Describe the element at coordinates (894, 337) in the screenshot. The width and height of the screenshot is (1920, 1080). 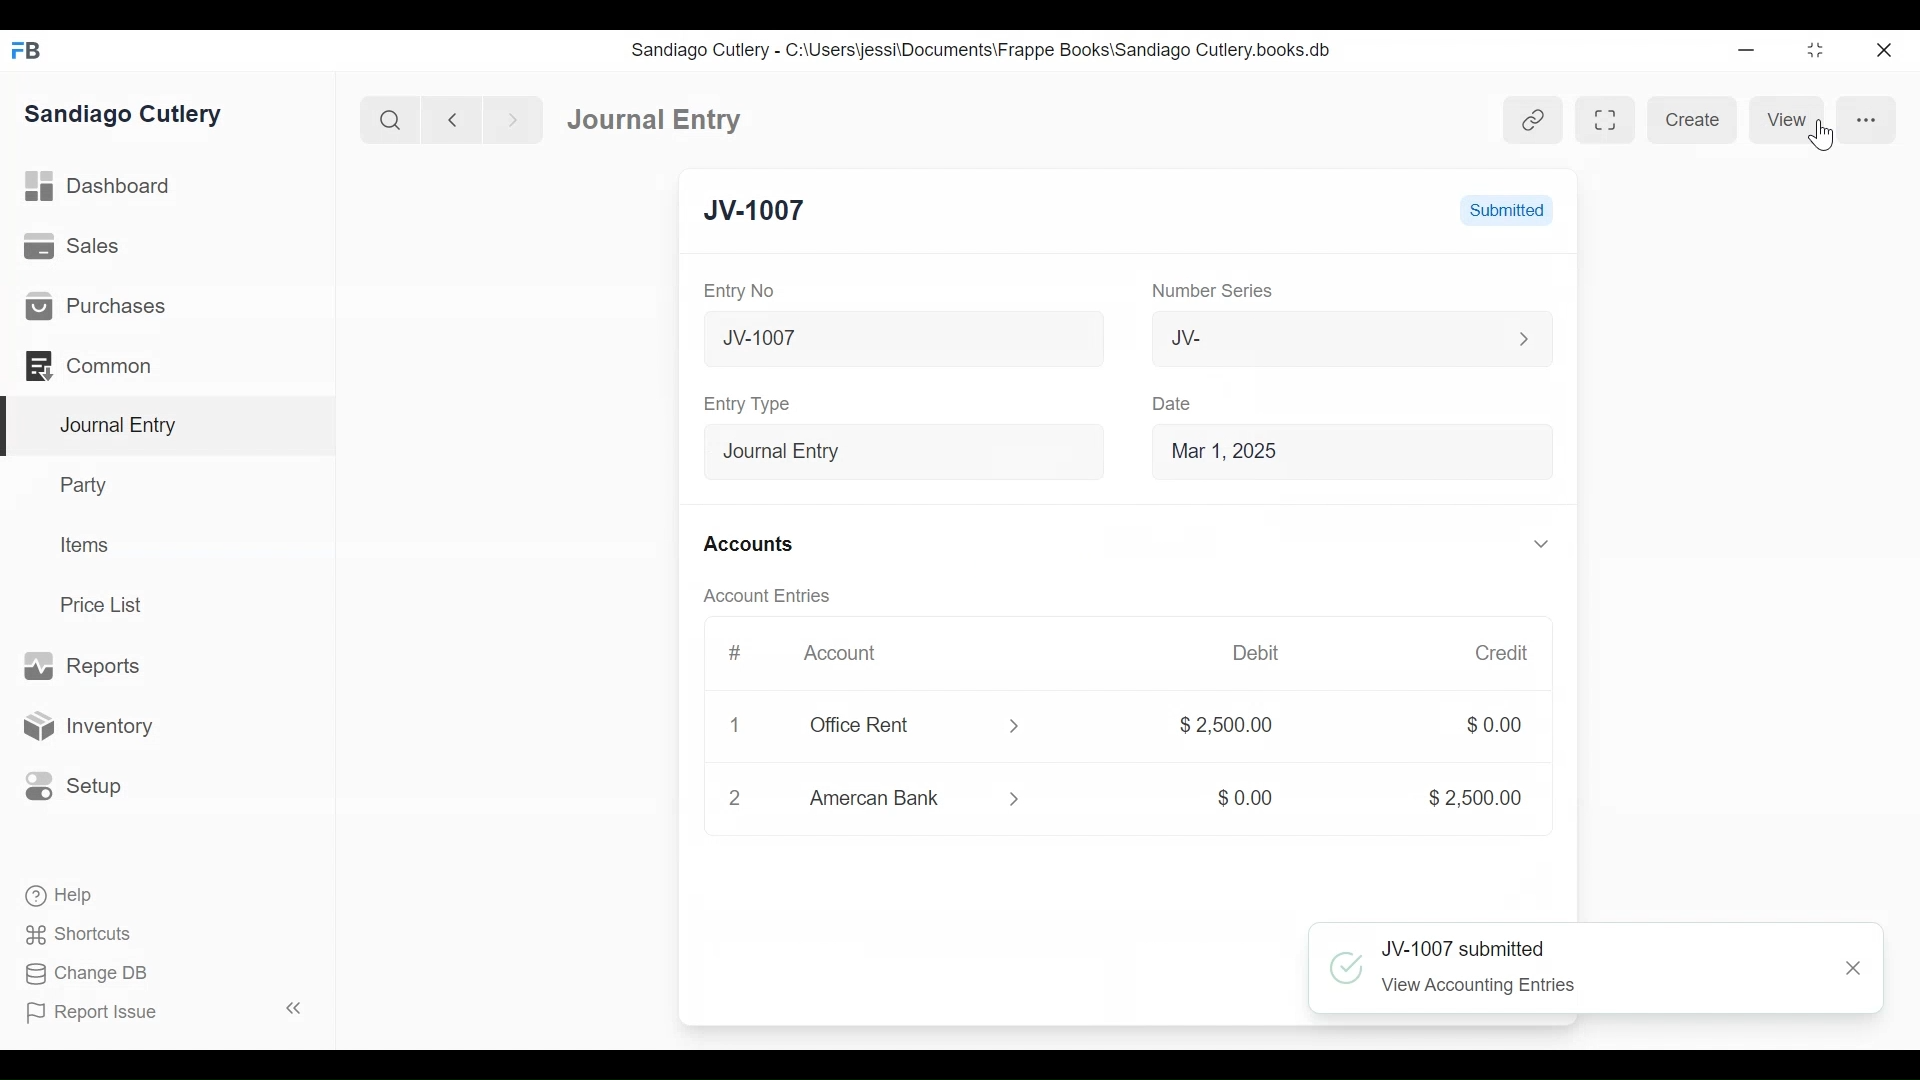
I see `New Journal Entry 01` at that location.